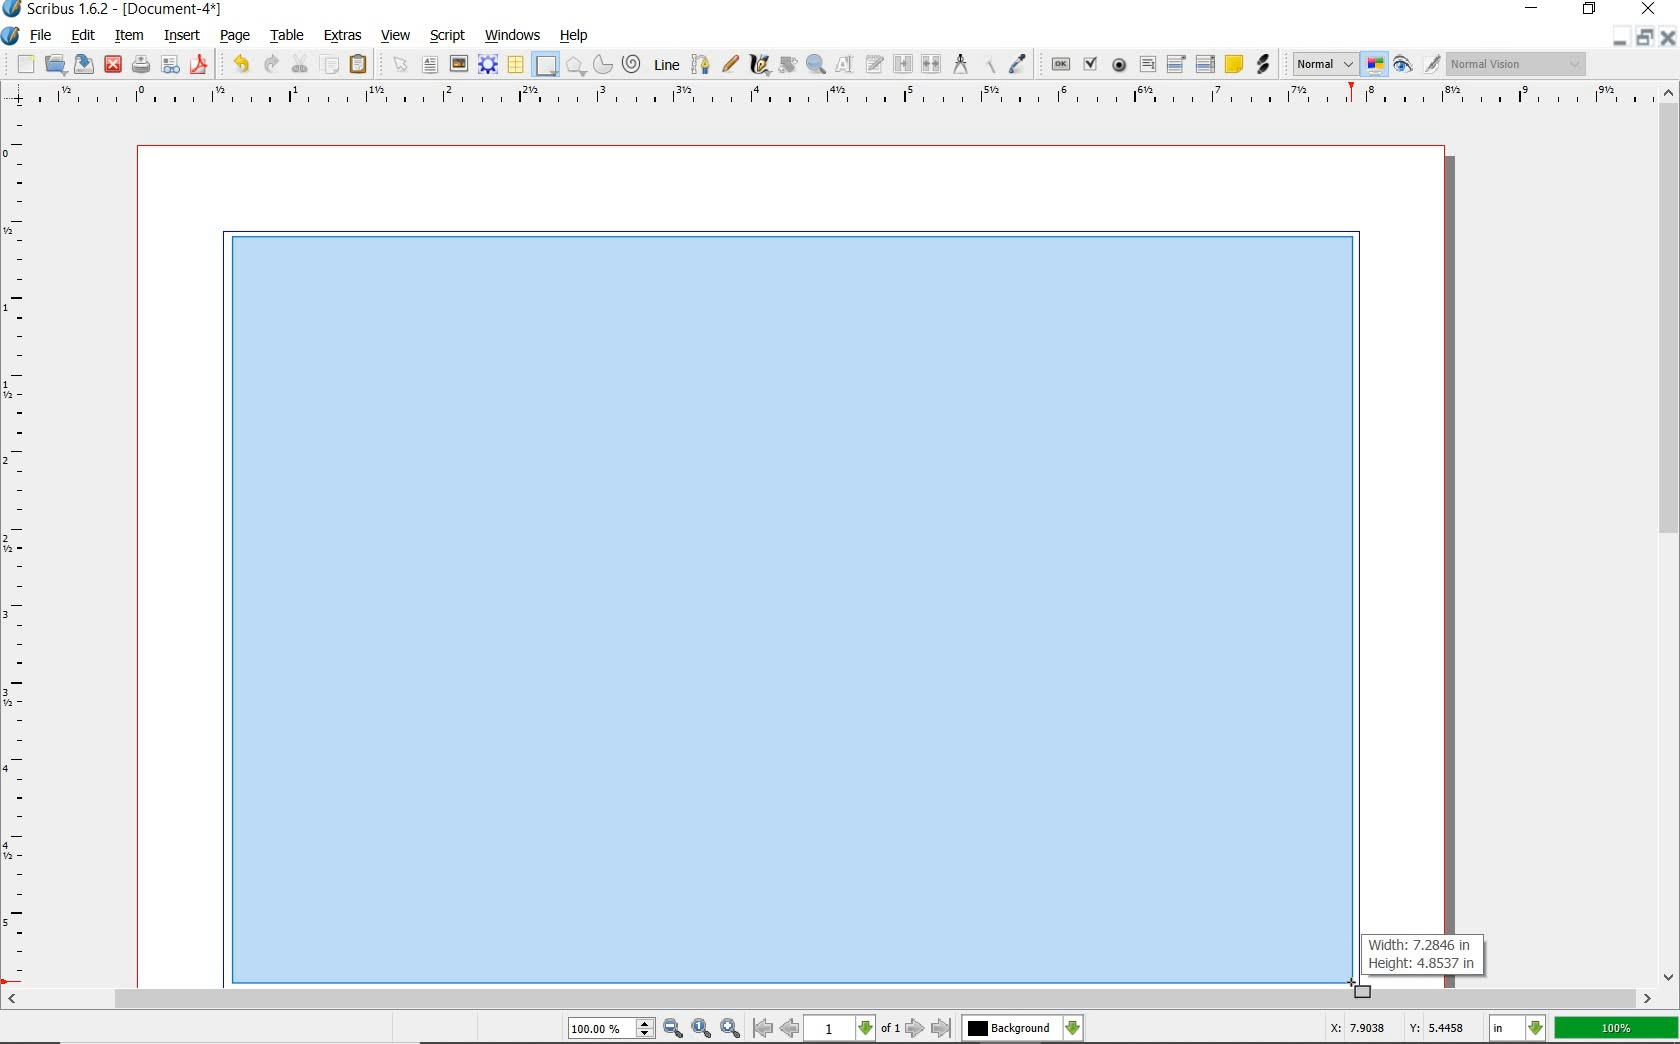 Image resolution: width=1680 pixels, height=1044 pixels. I want to click on render frame, so click(490, 66).